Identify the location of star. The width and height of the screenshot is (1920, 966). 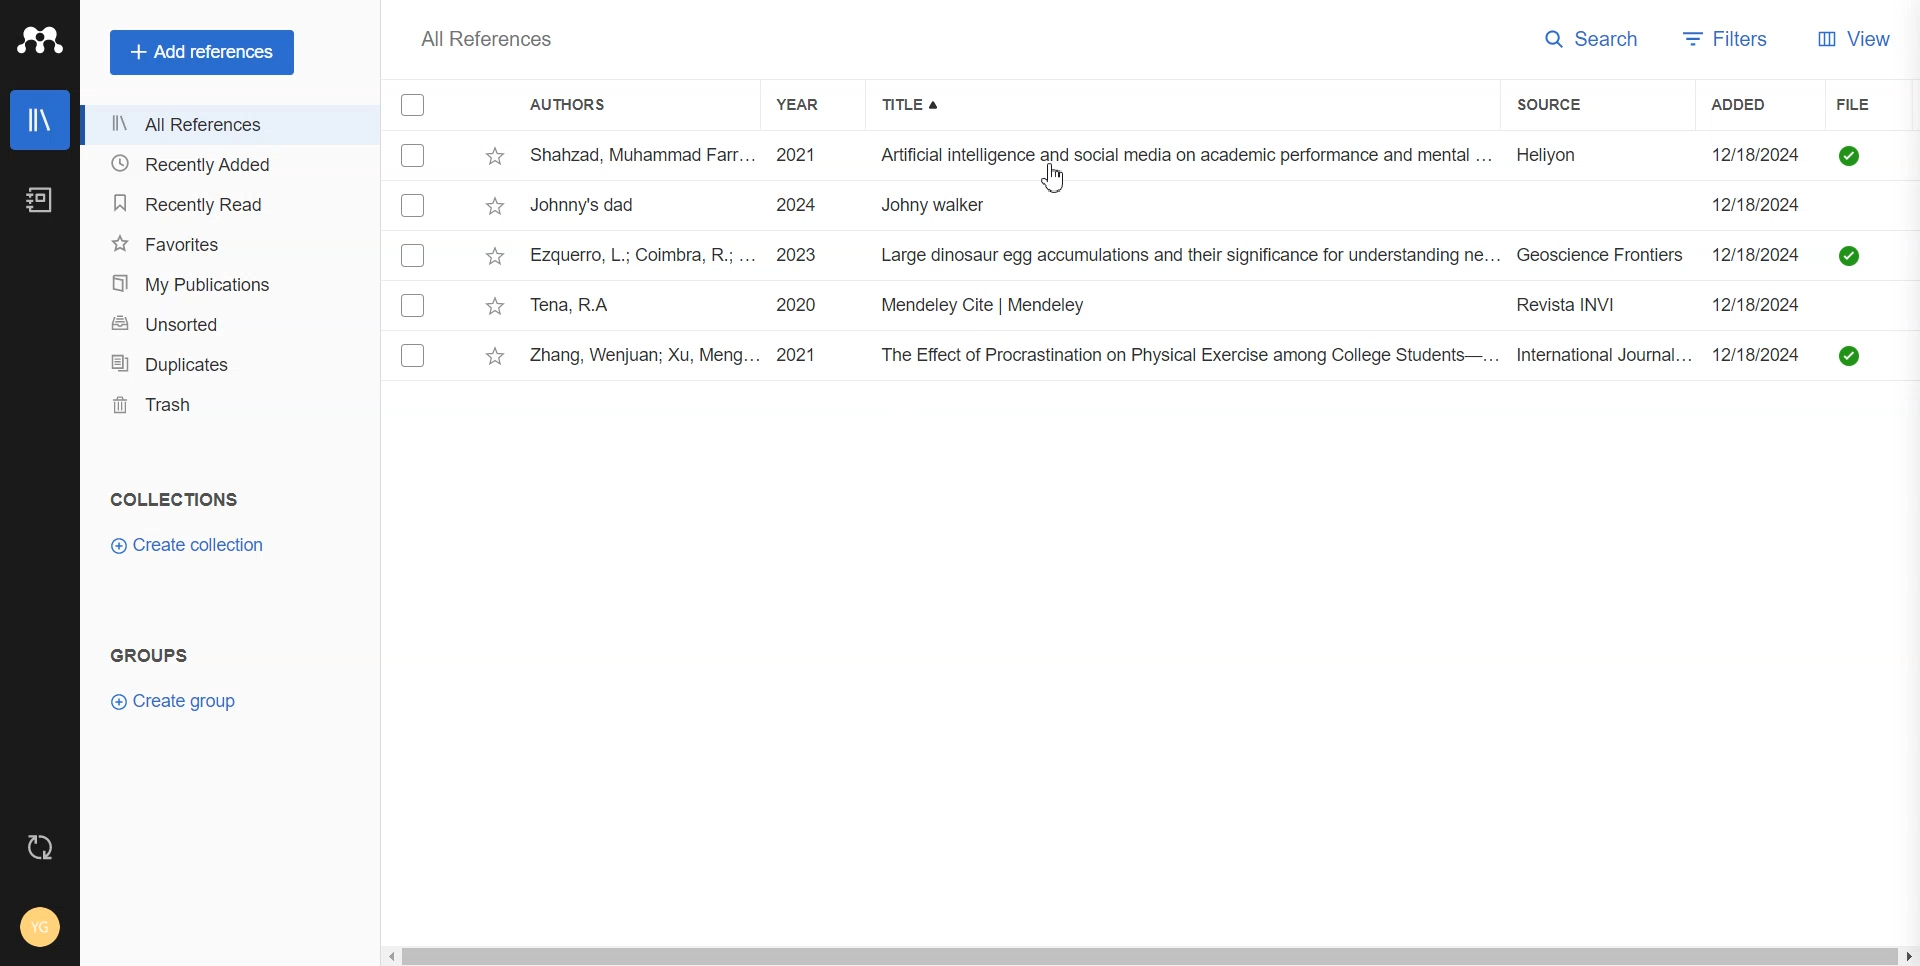
(496, 306).